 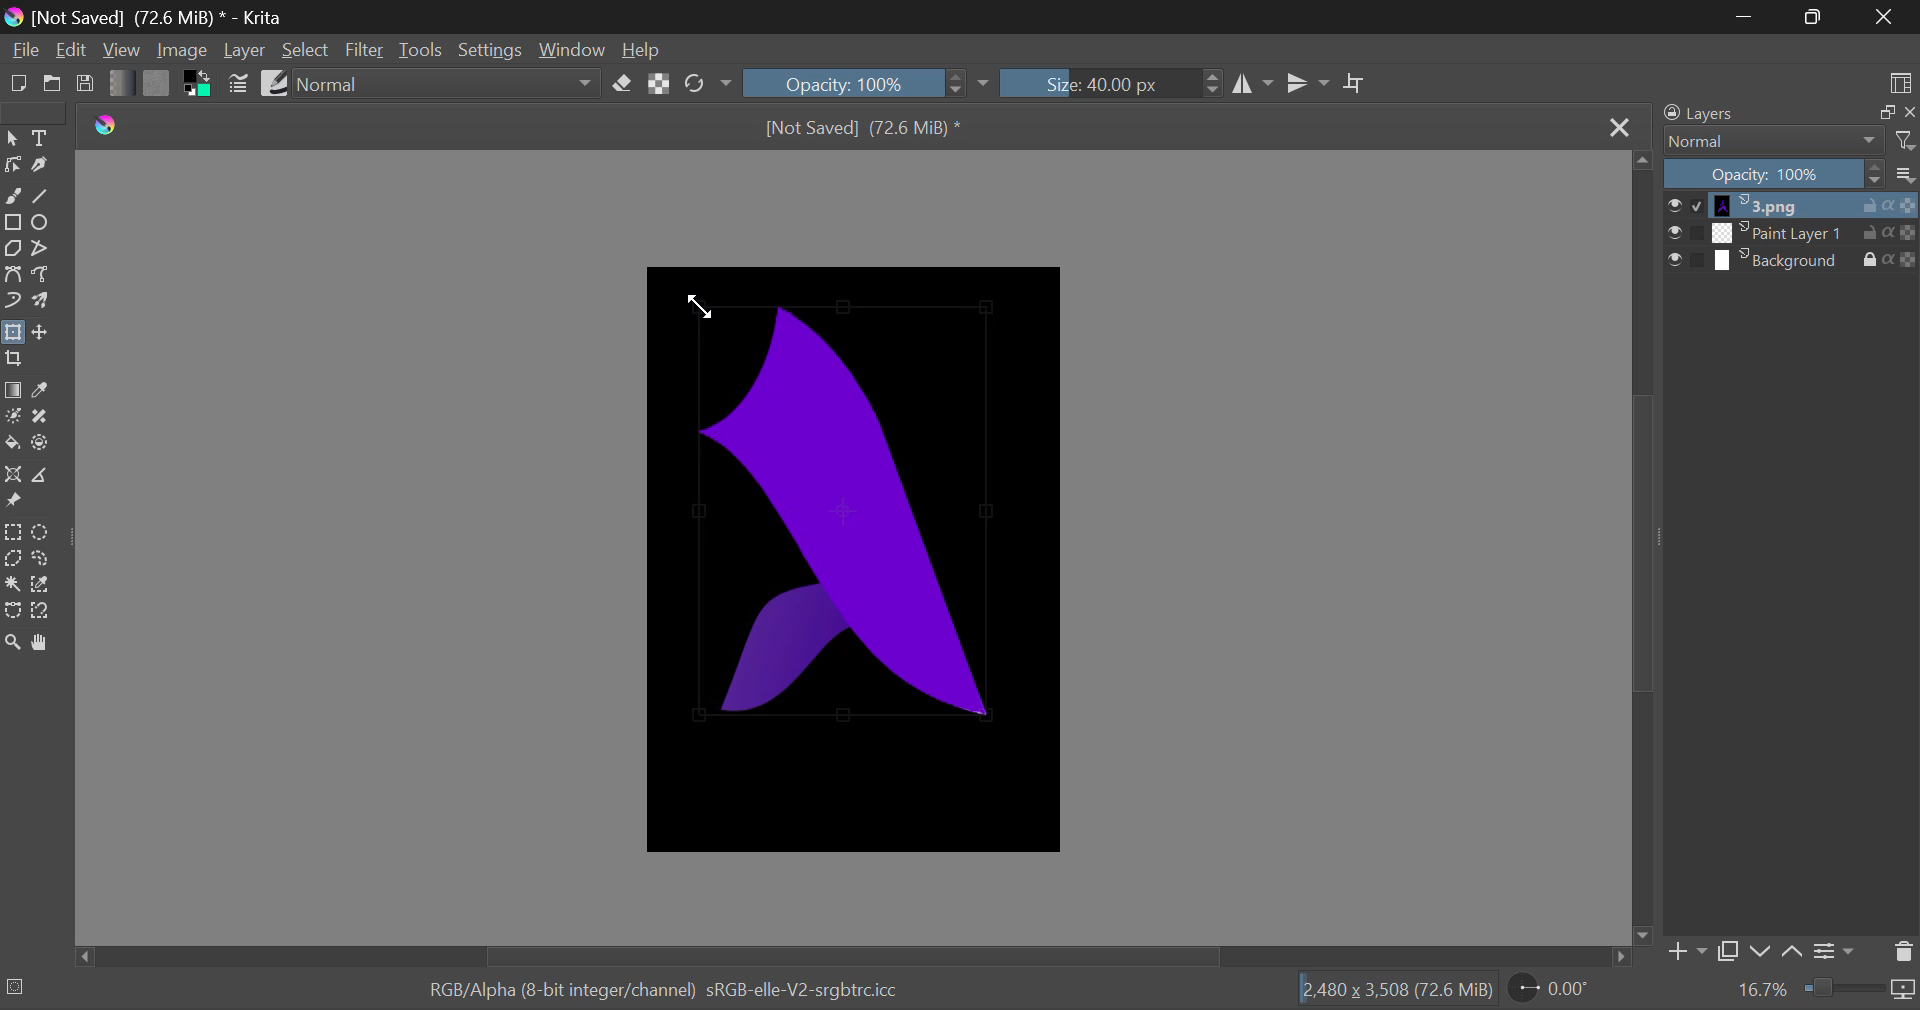 I want to click on Pattern, so click(x=156, y=82).